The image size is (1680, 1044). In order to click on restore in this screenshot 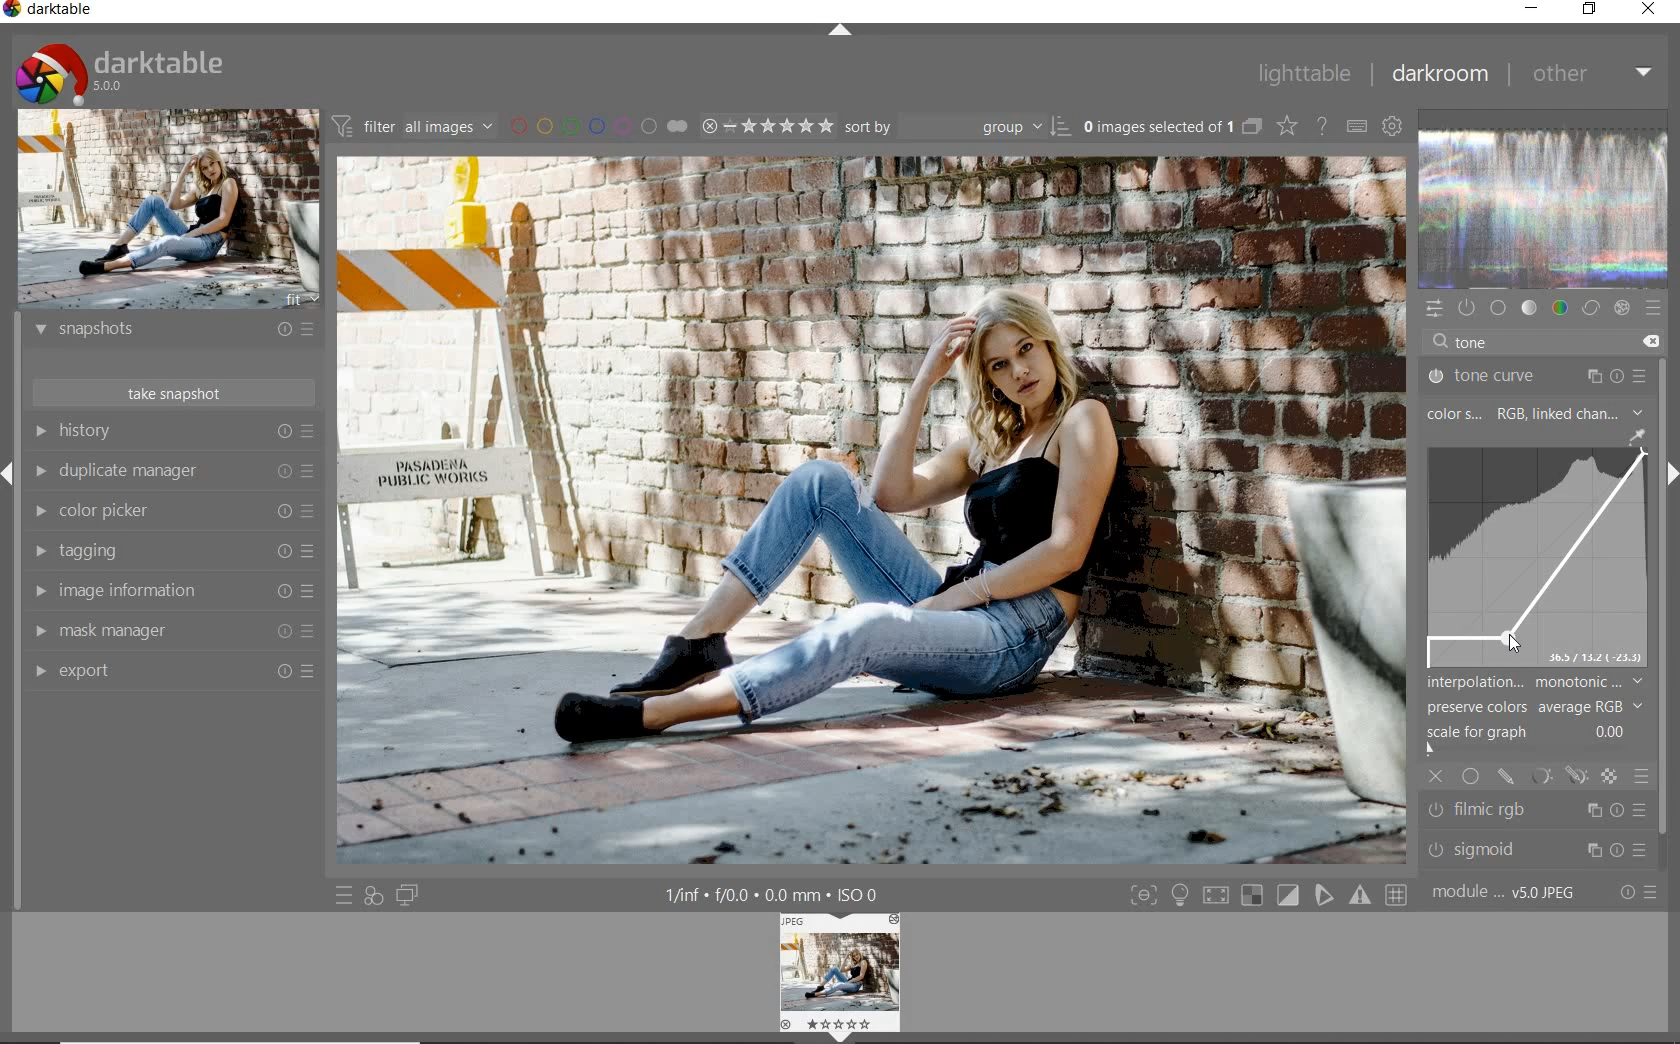, I will do `click(1590, 10)`.